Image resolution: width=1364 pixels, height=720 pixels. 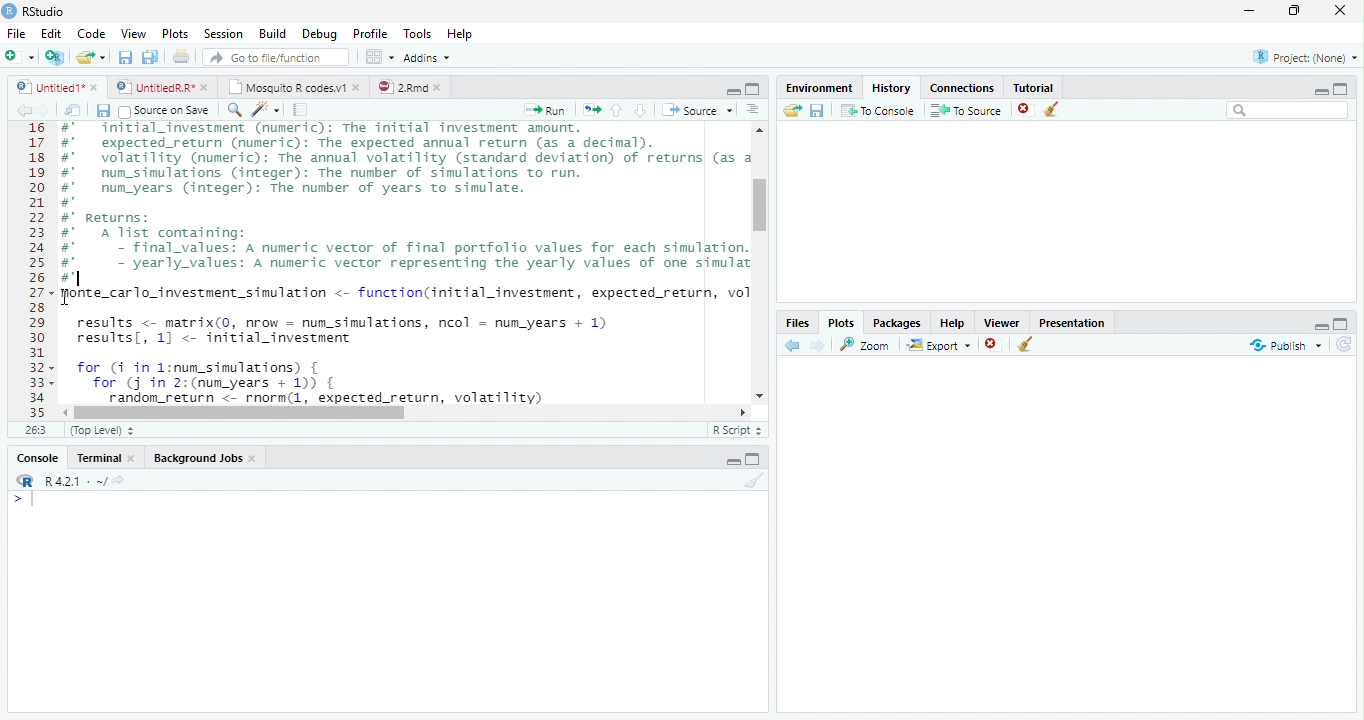 I want to click on Build, so click(x=273, y=34).